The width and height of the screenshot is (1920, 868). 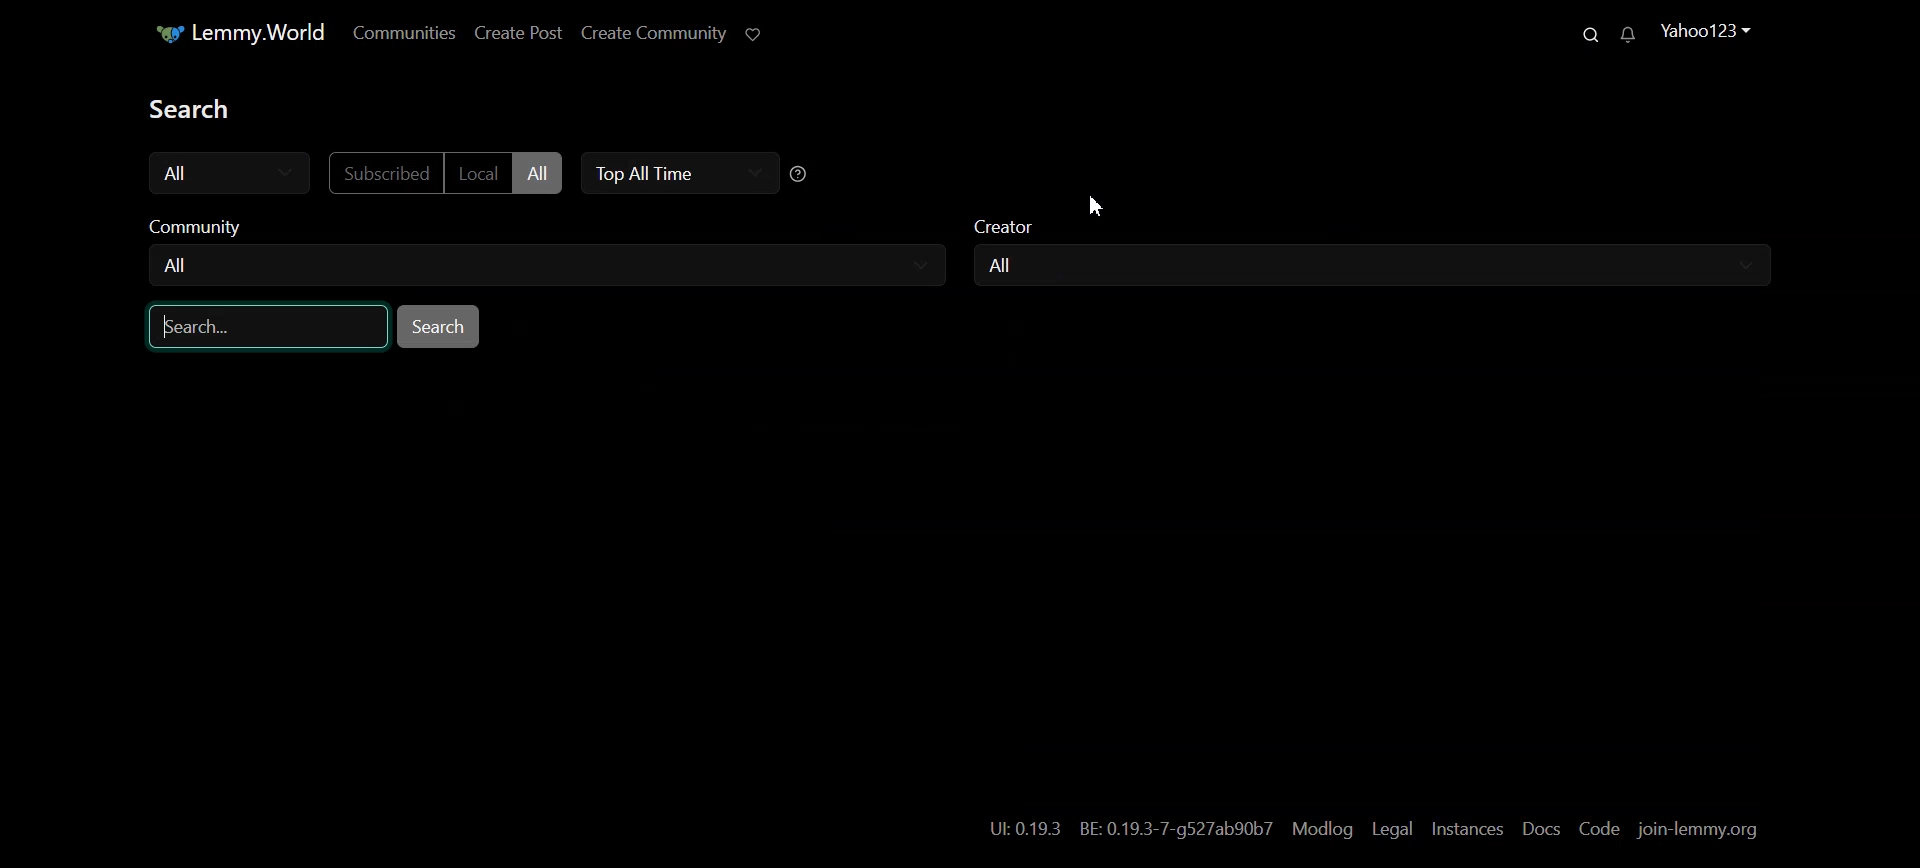 I want to click on Instances, so click(x=1468, y=831).